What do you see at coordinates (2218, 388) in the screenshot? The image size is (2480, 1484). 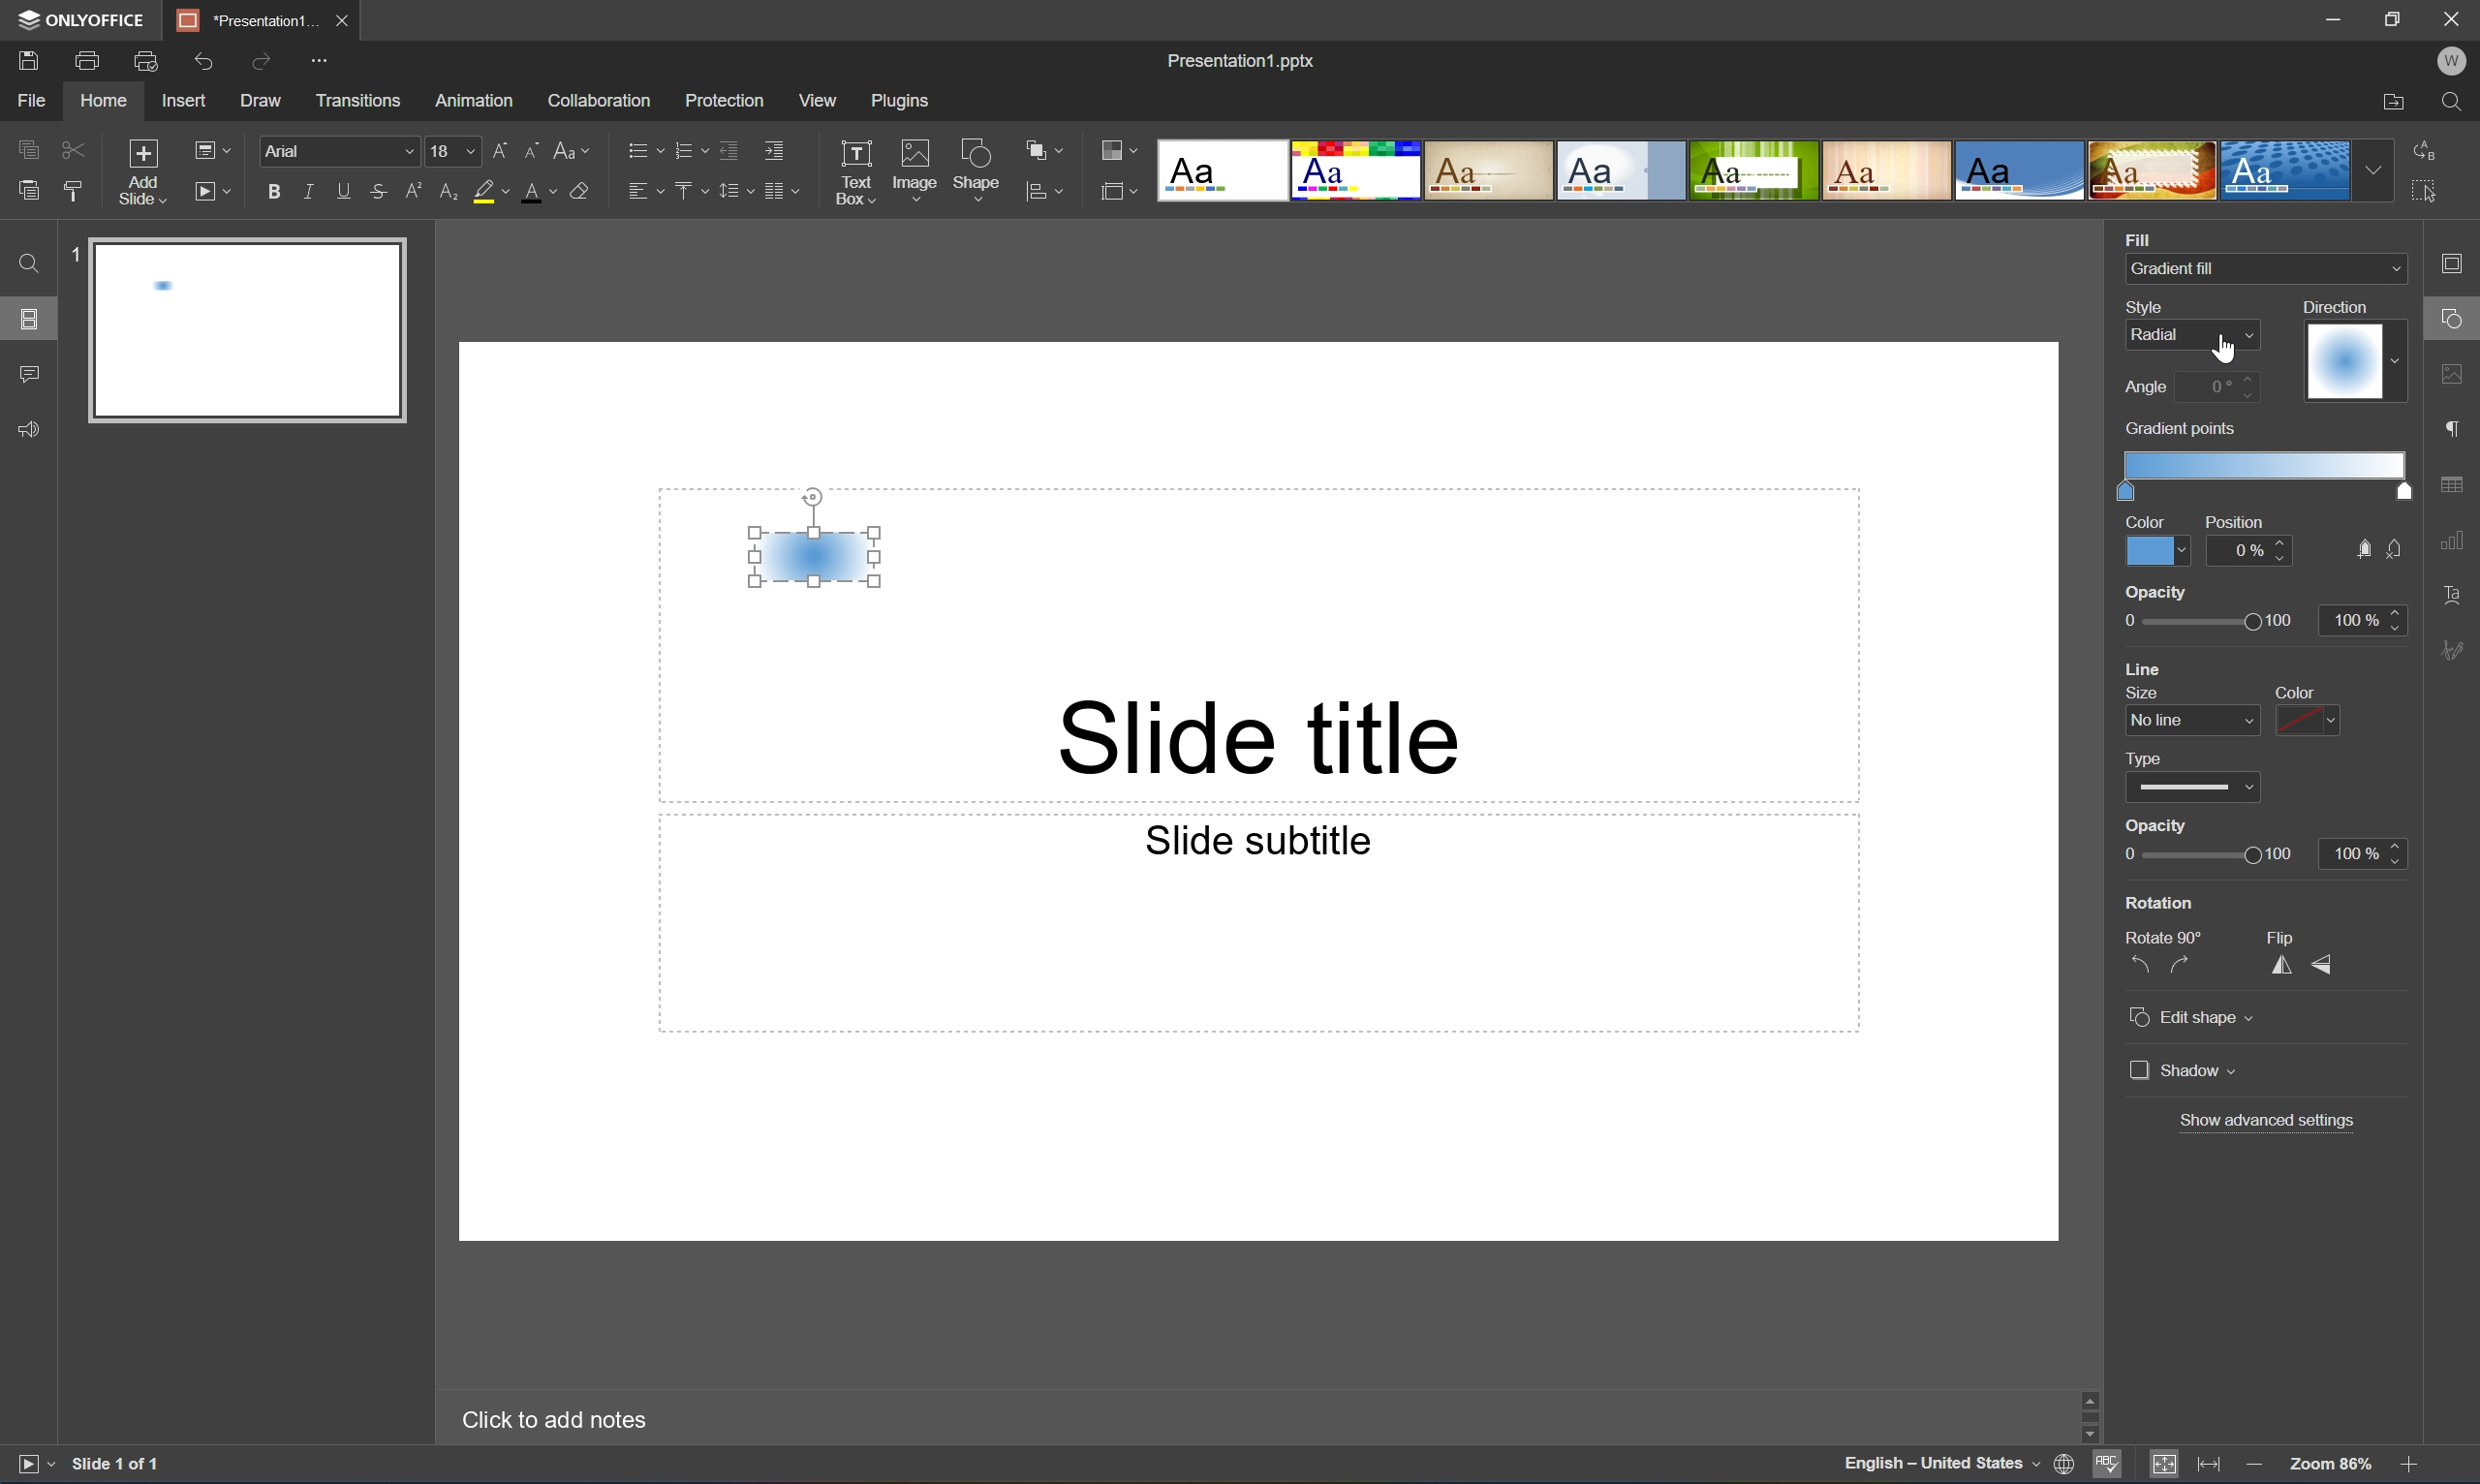 I see `0 degrees` at bounding box center [2218, 388].